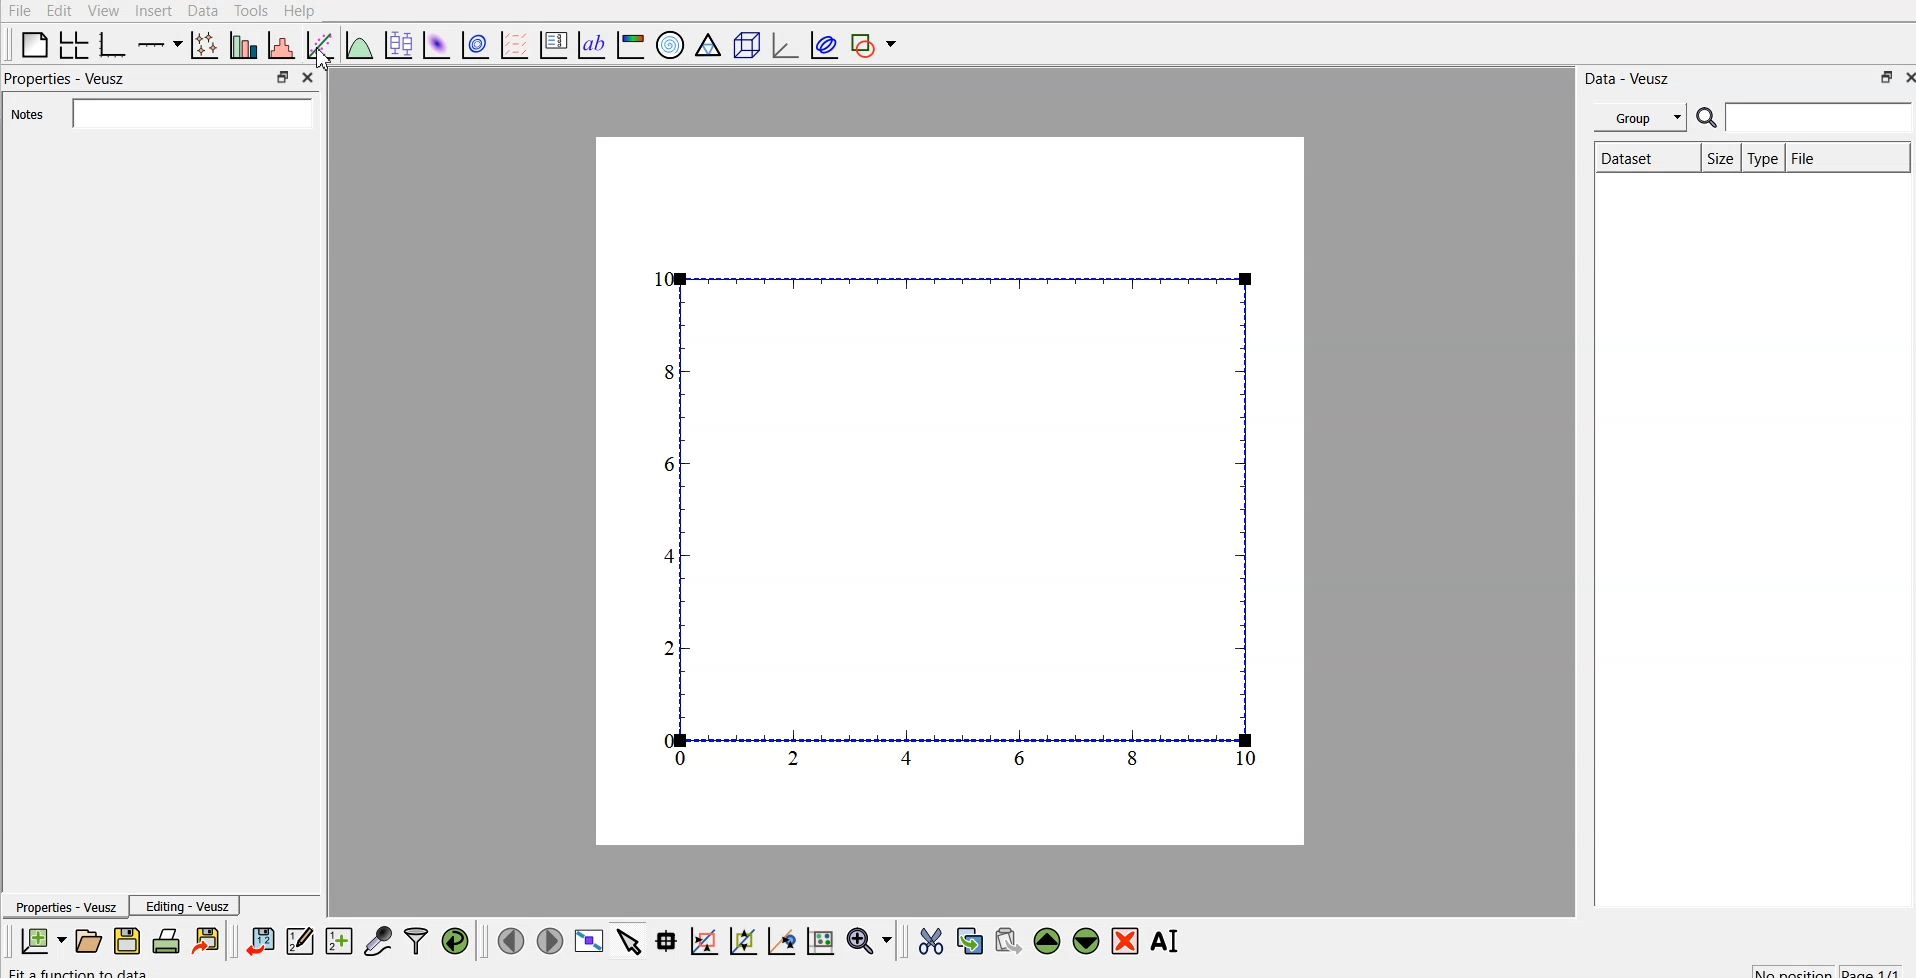 The width and height of the screenshot is (1916, 978). I want to click on 3d scene, so click(747, 47).